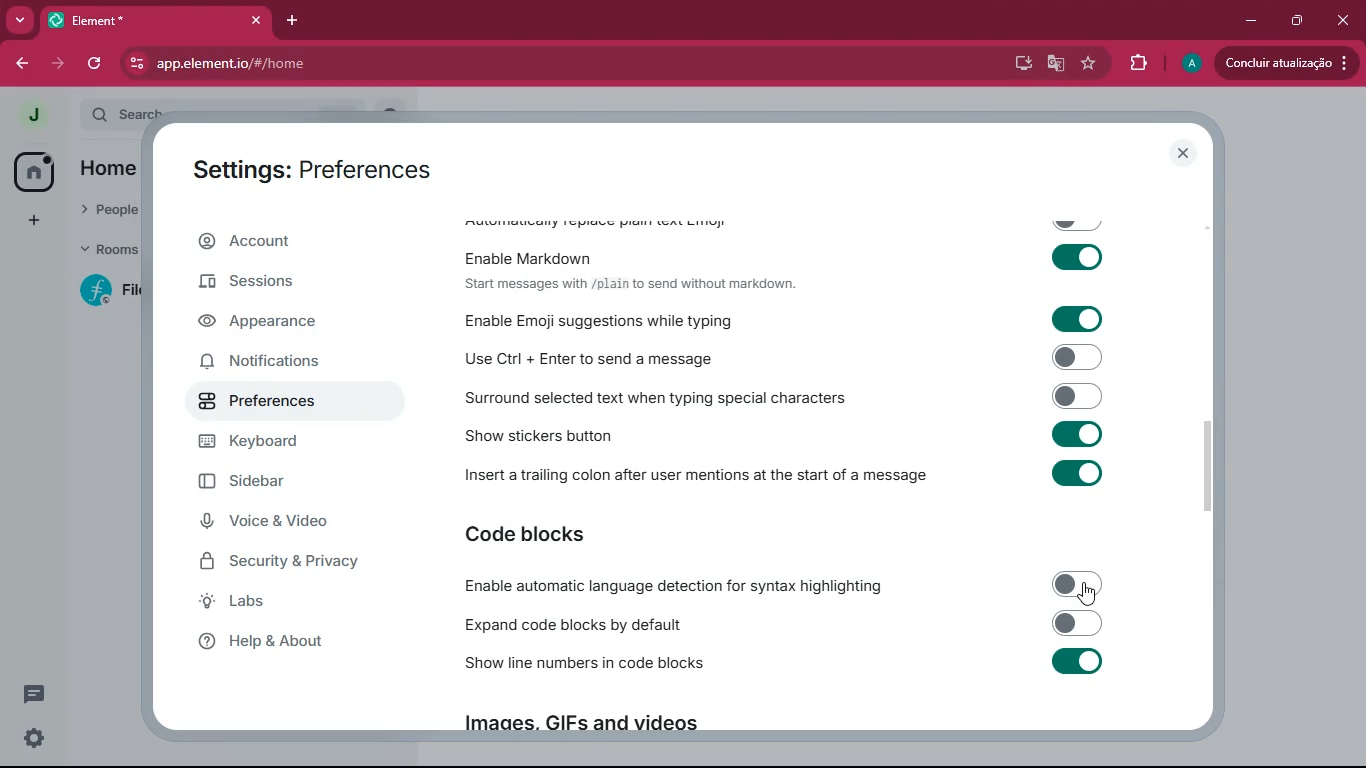  I want to click on rooms, so click(109, 247).